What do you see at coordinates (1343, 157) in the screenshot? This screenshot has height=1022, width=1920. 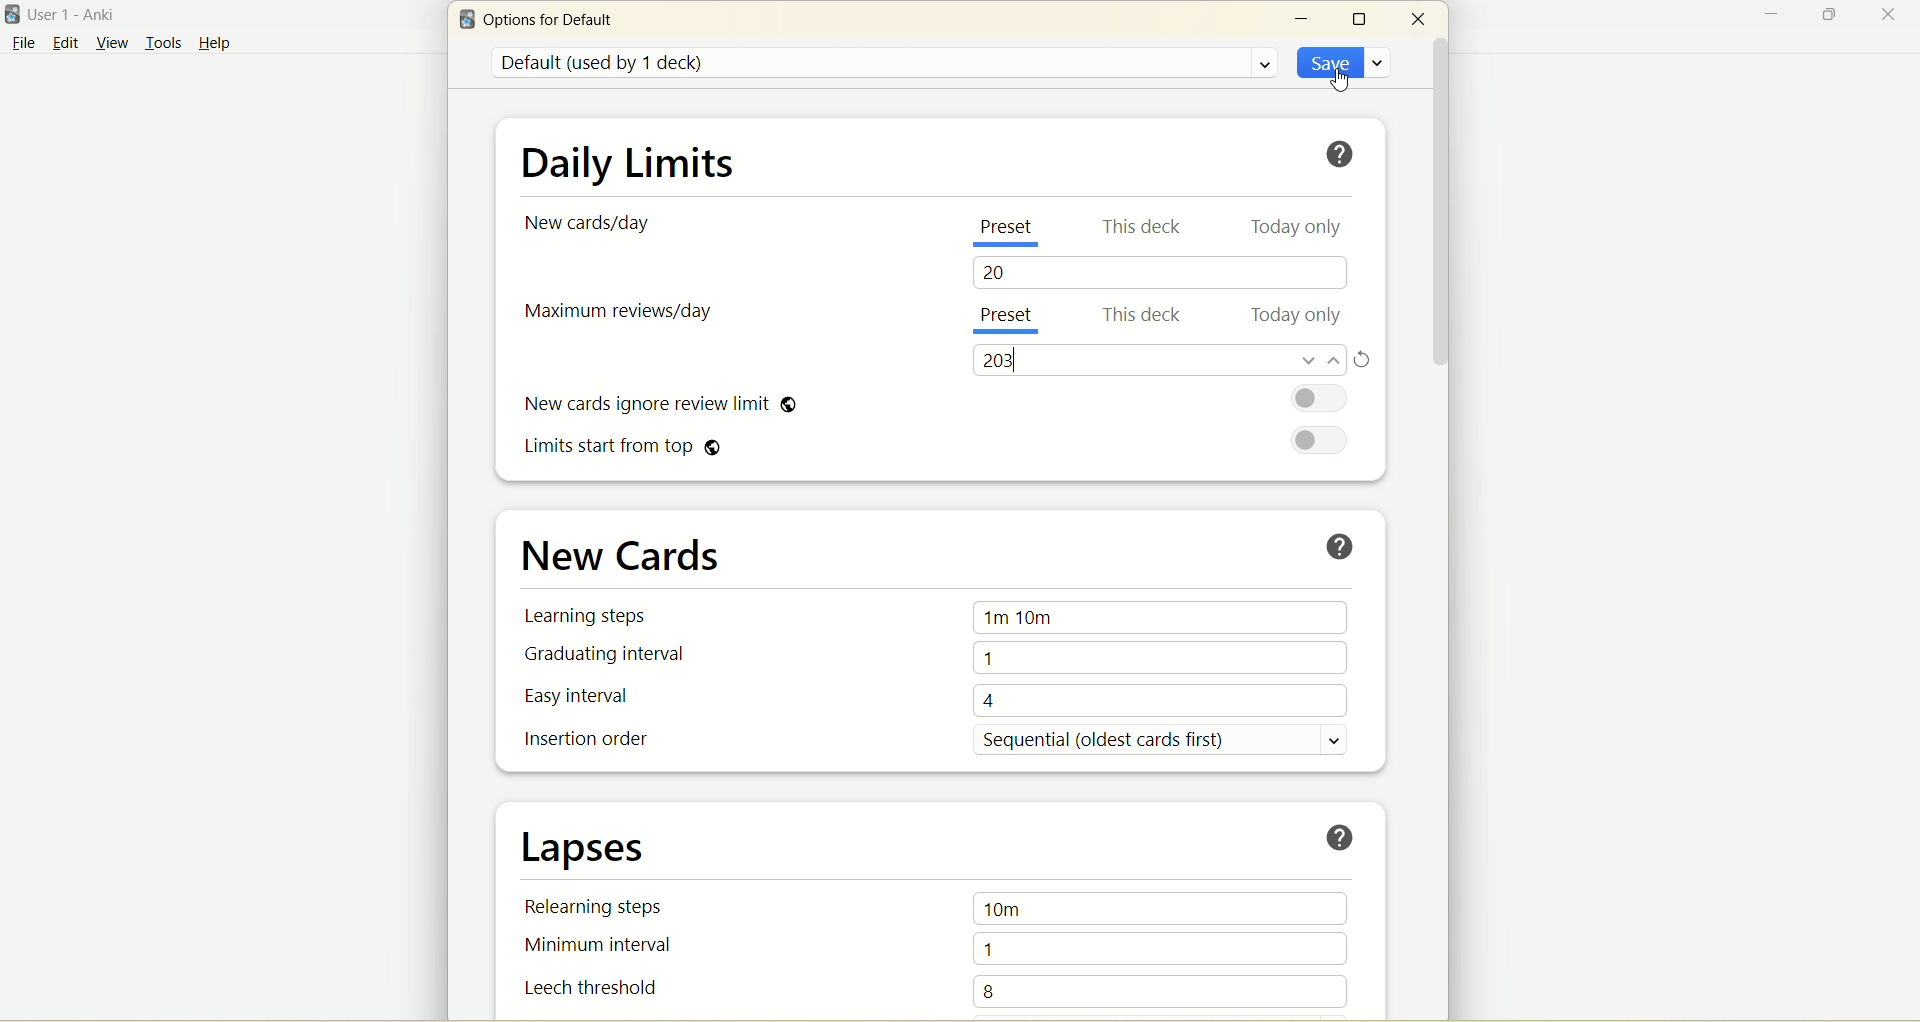 I see `help` at bounding box center [1343, 157].